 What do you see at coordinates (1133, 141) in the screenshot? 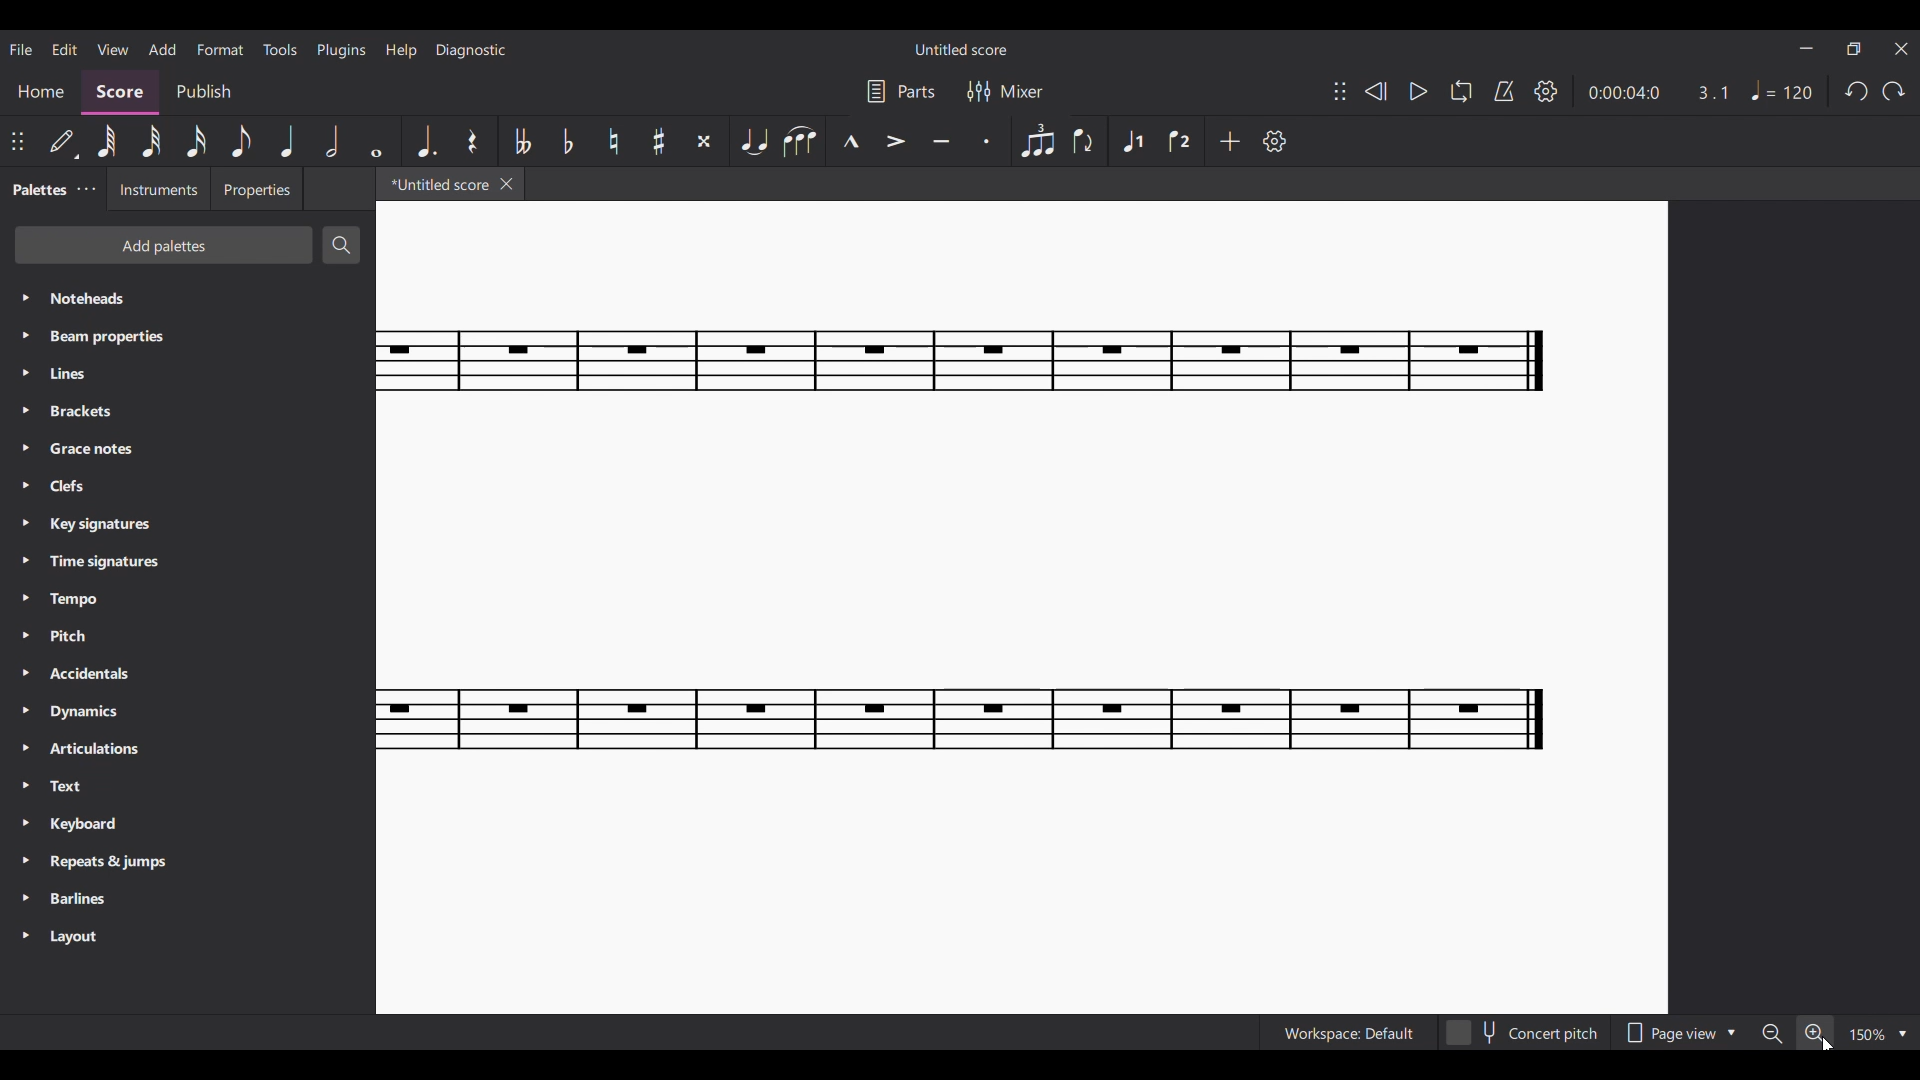
I see `Voice 1` at bounding box center [1133, 141].